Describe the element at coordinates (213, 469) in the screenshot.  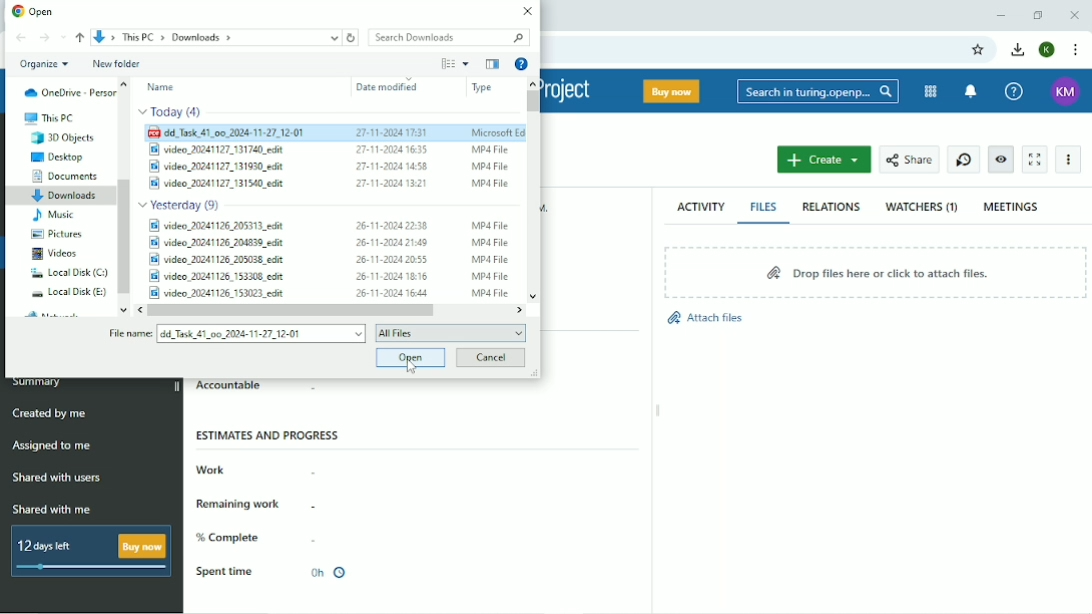
I see `Work` at that location.